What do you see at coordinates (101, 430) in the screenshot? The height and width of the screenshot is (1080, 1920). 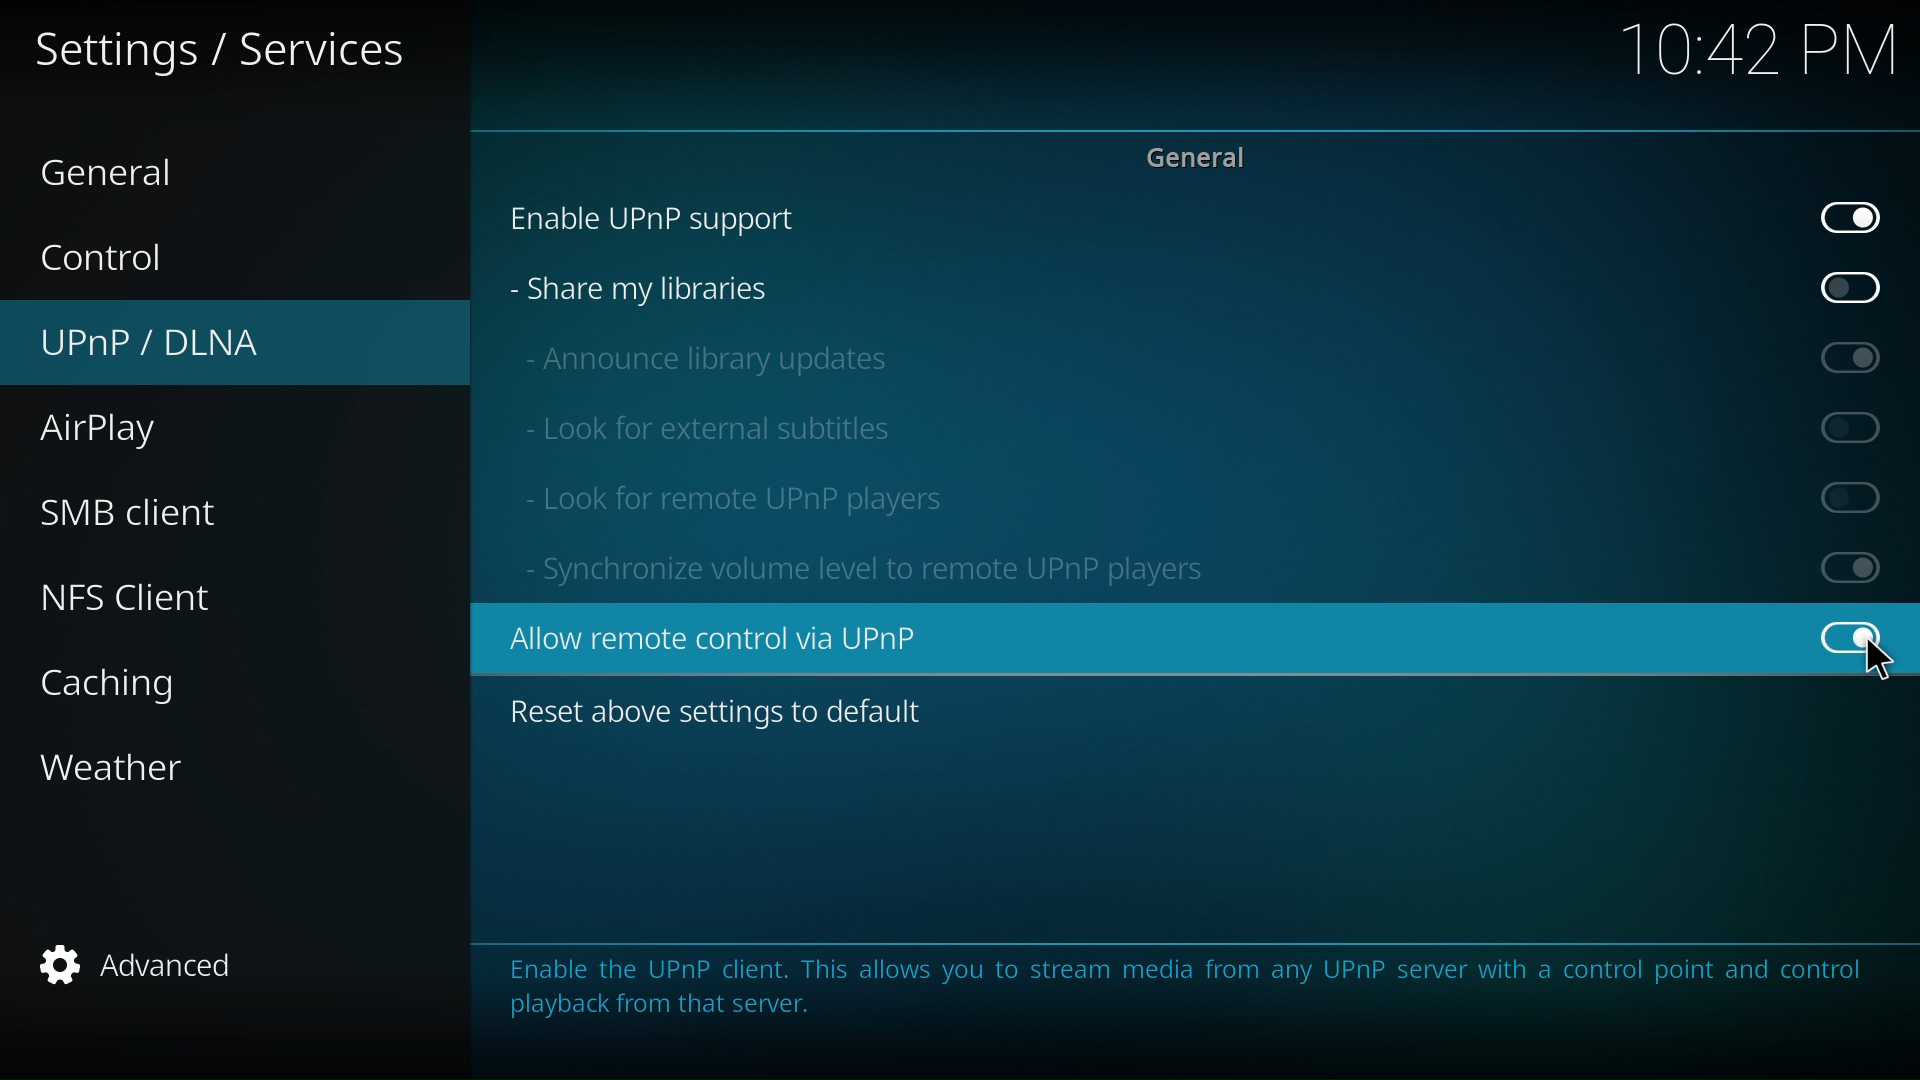 I see `airplay` at bounding box center [101, 430].